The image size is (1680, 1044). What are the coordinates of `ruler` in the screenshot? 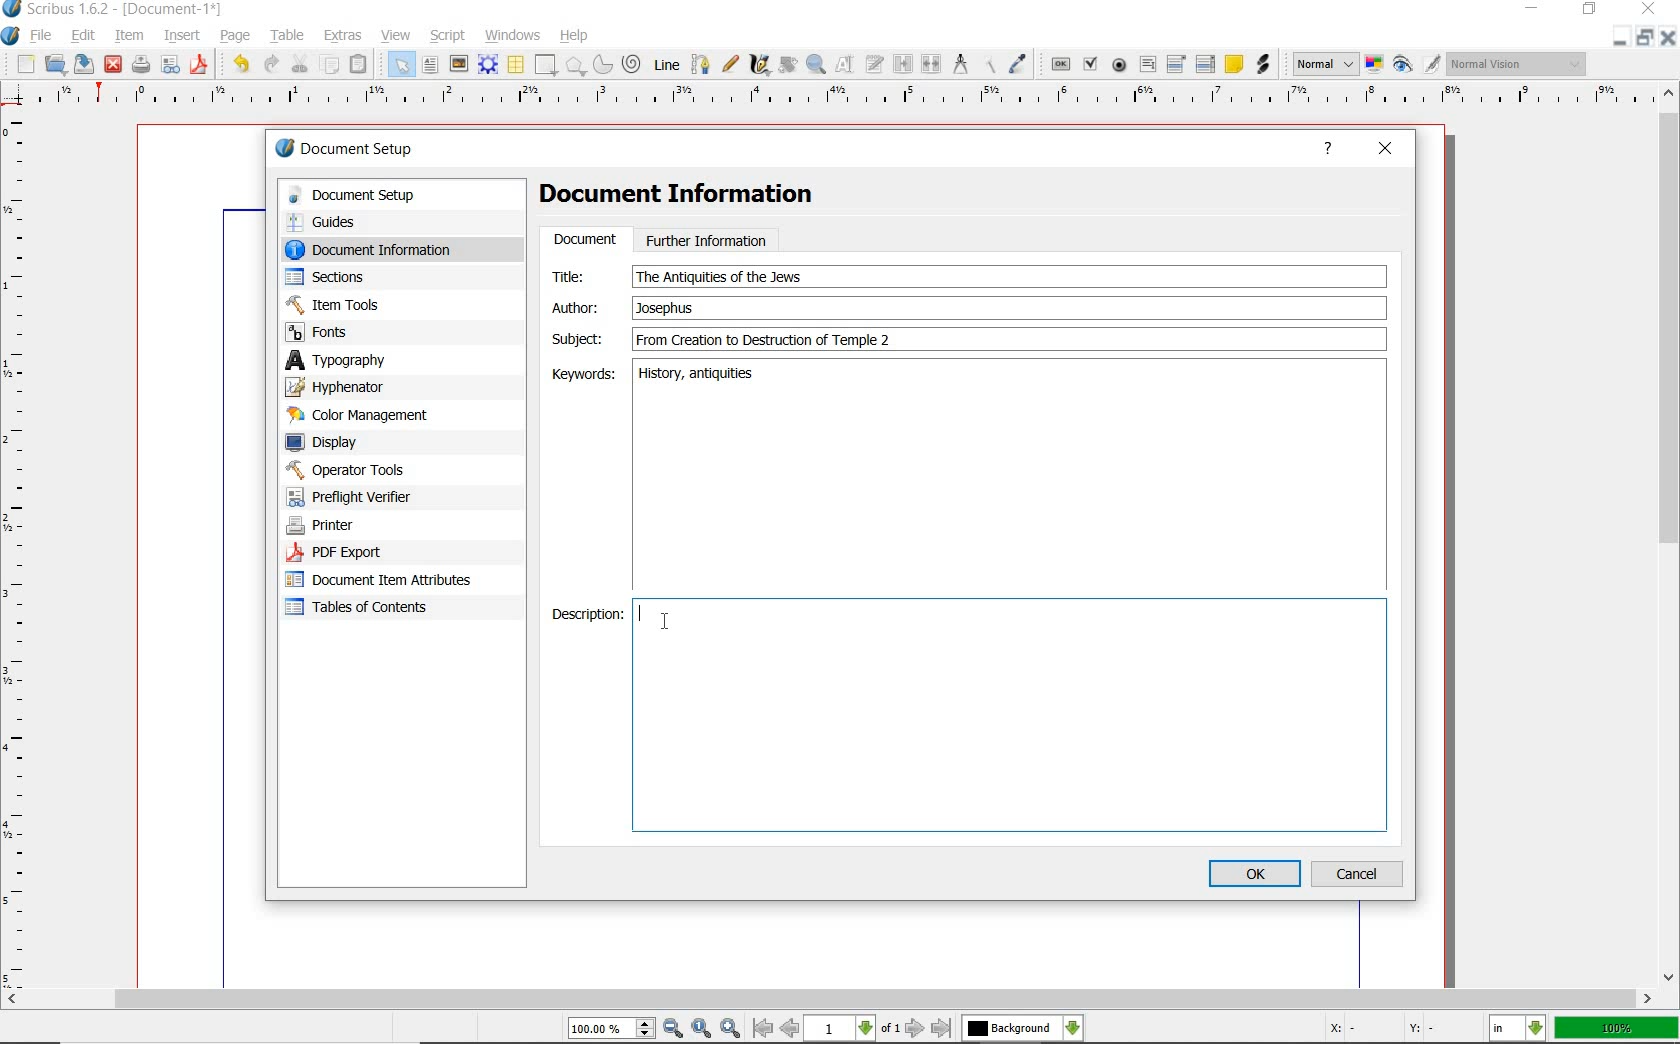 It's located at (848, 100).